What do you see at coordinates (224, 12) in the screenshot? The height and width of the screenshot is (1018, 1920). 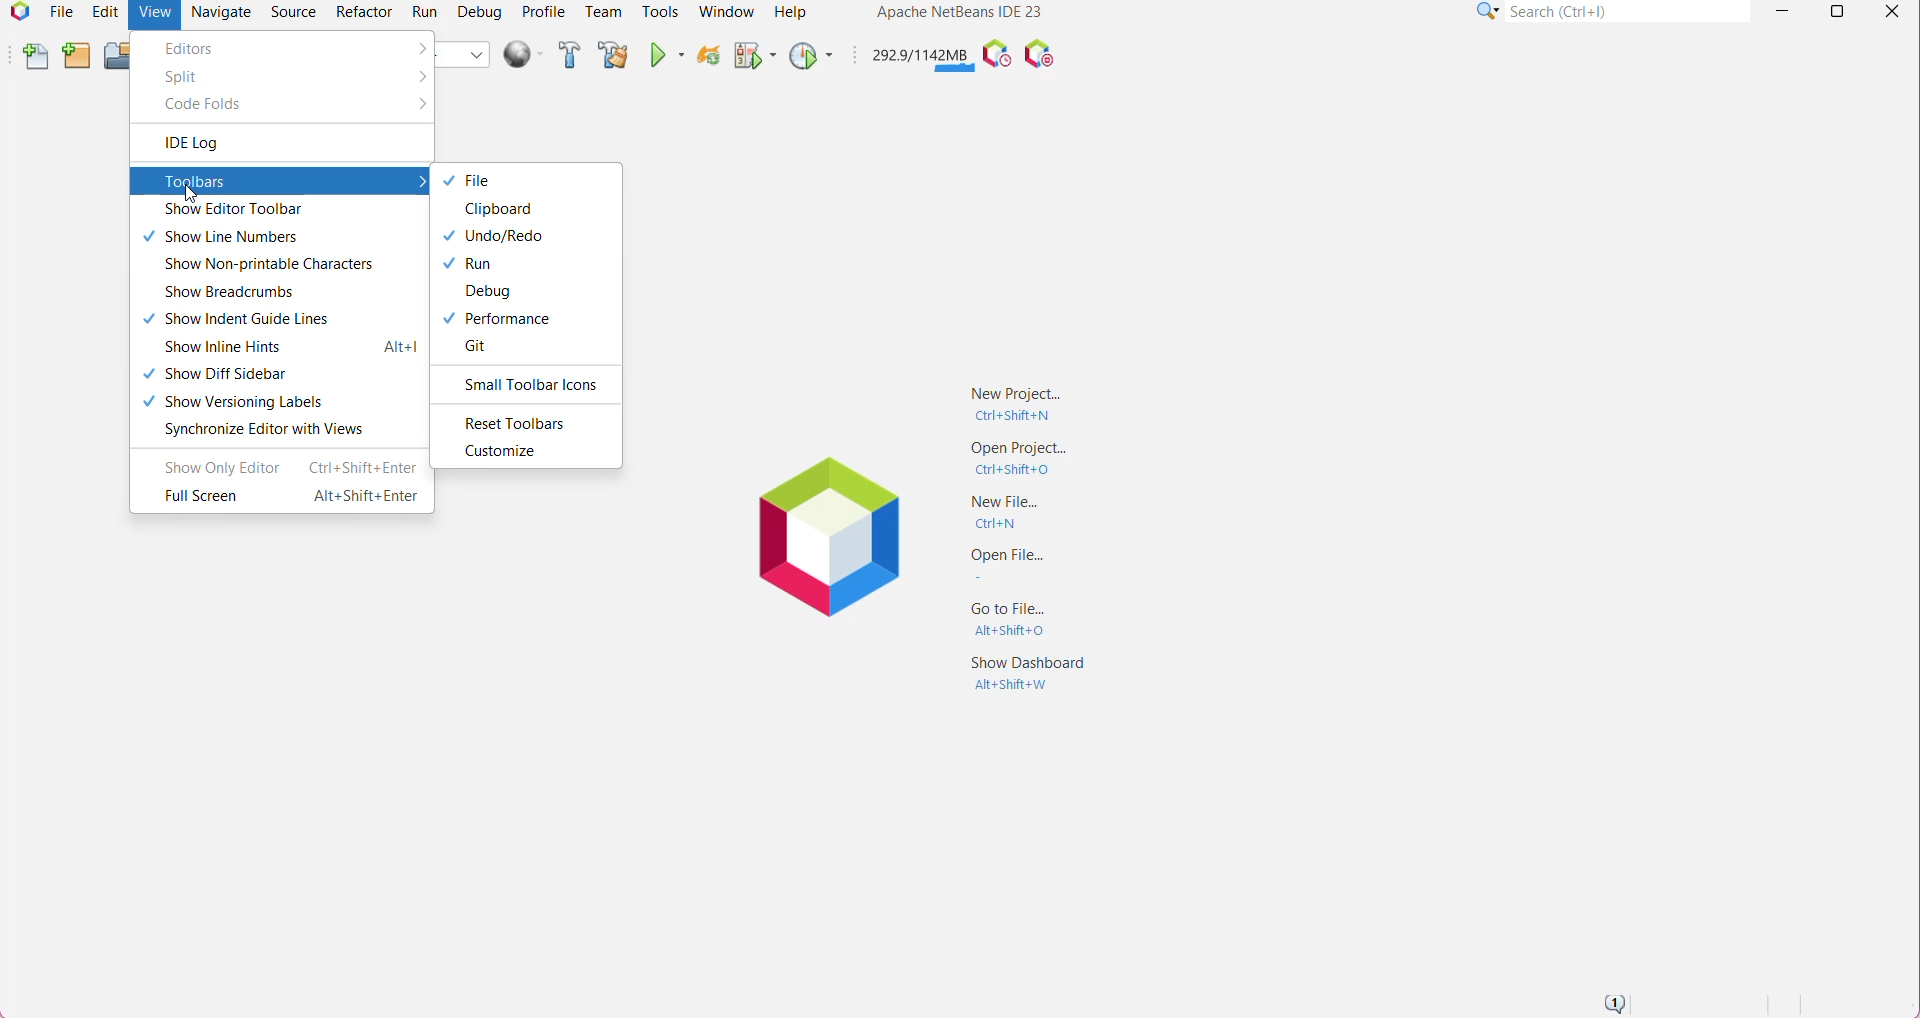 I see `Navigate` at bounding box center [224, 12].